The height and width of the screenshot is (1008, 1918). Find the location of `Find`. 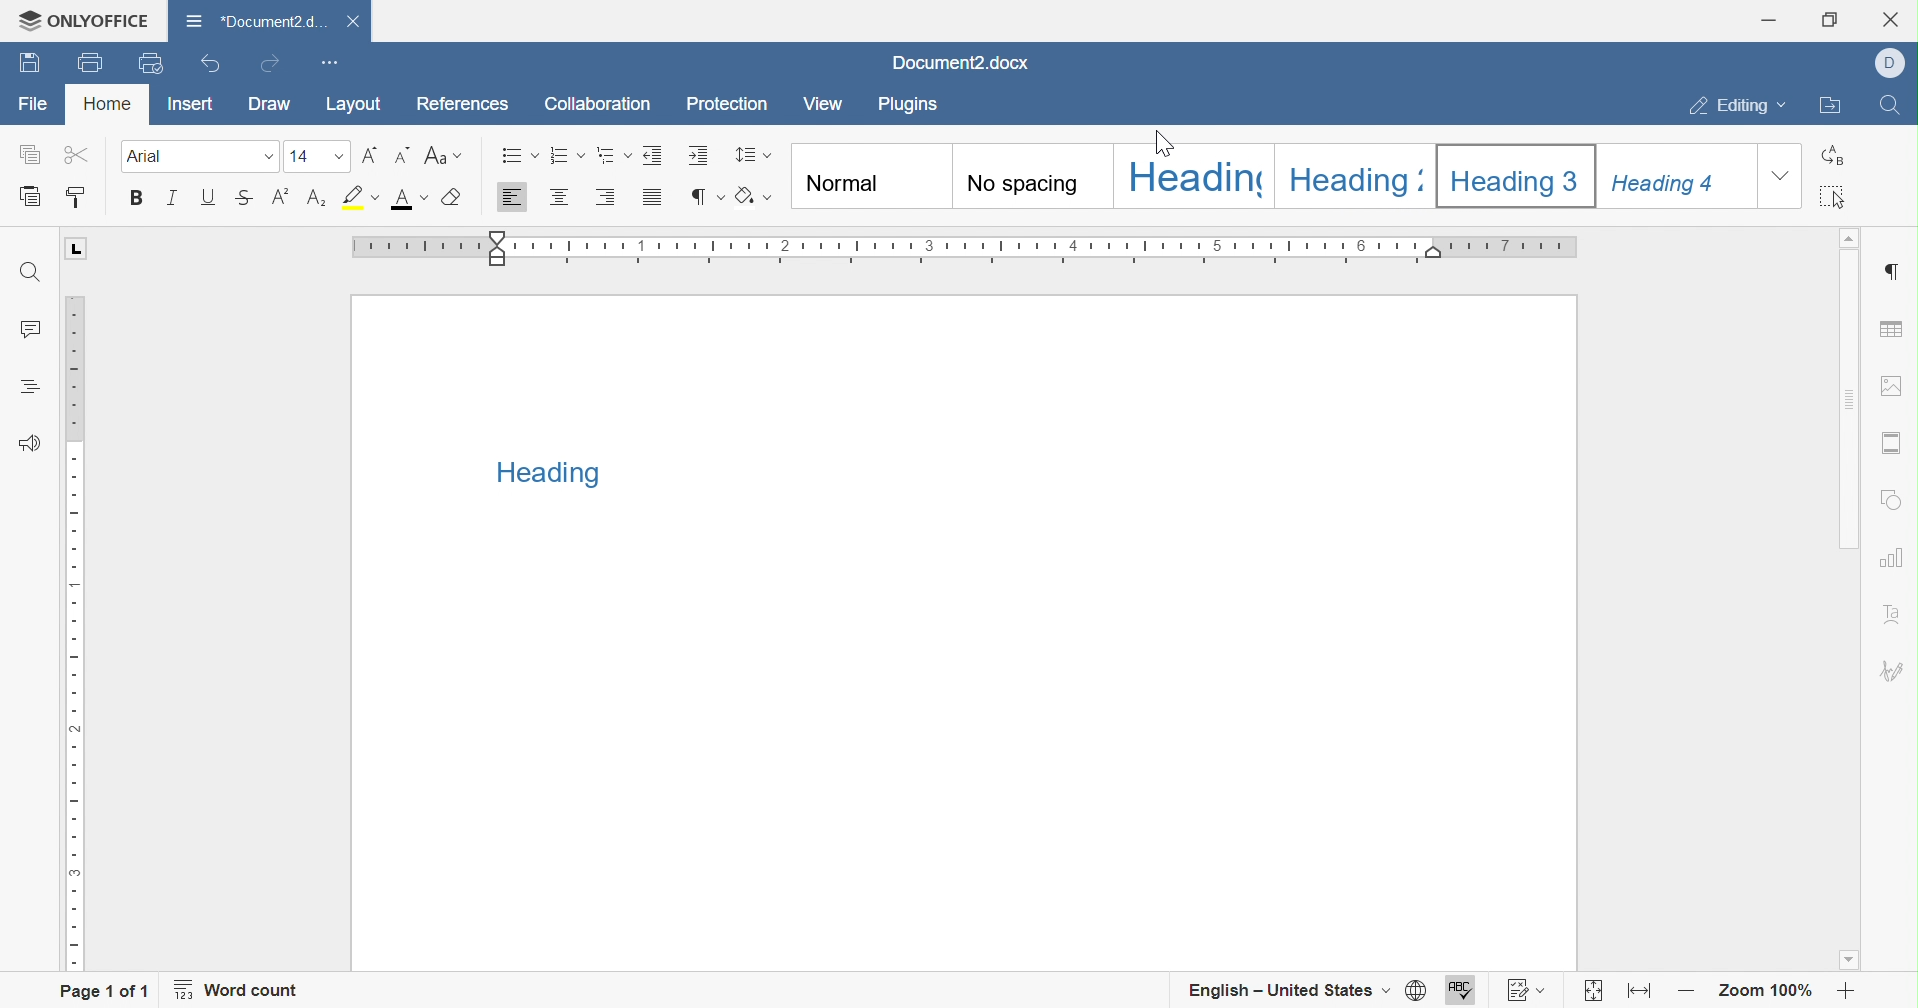

Find is located at coordinates (1894, 105).